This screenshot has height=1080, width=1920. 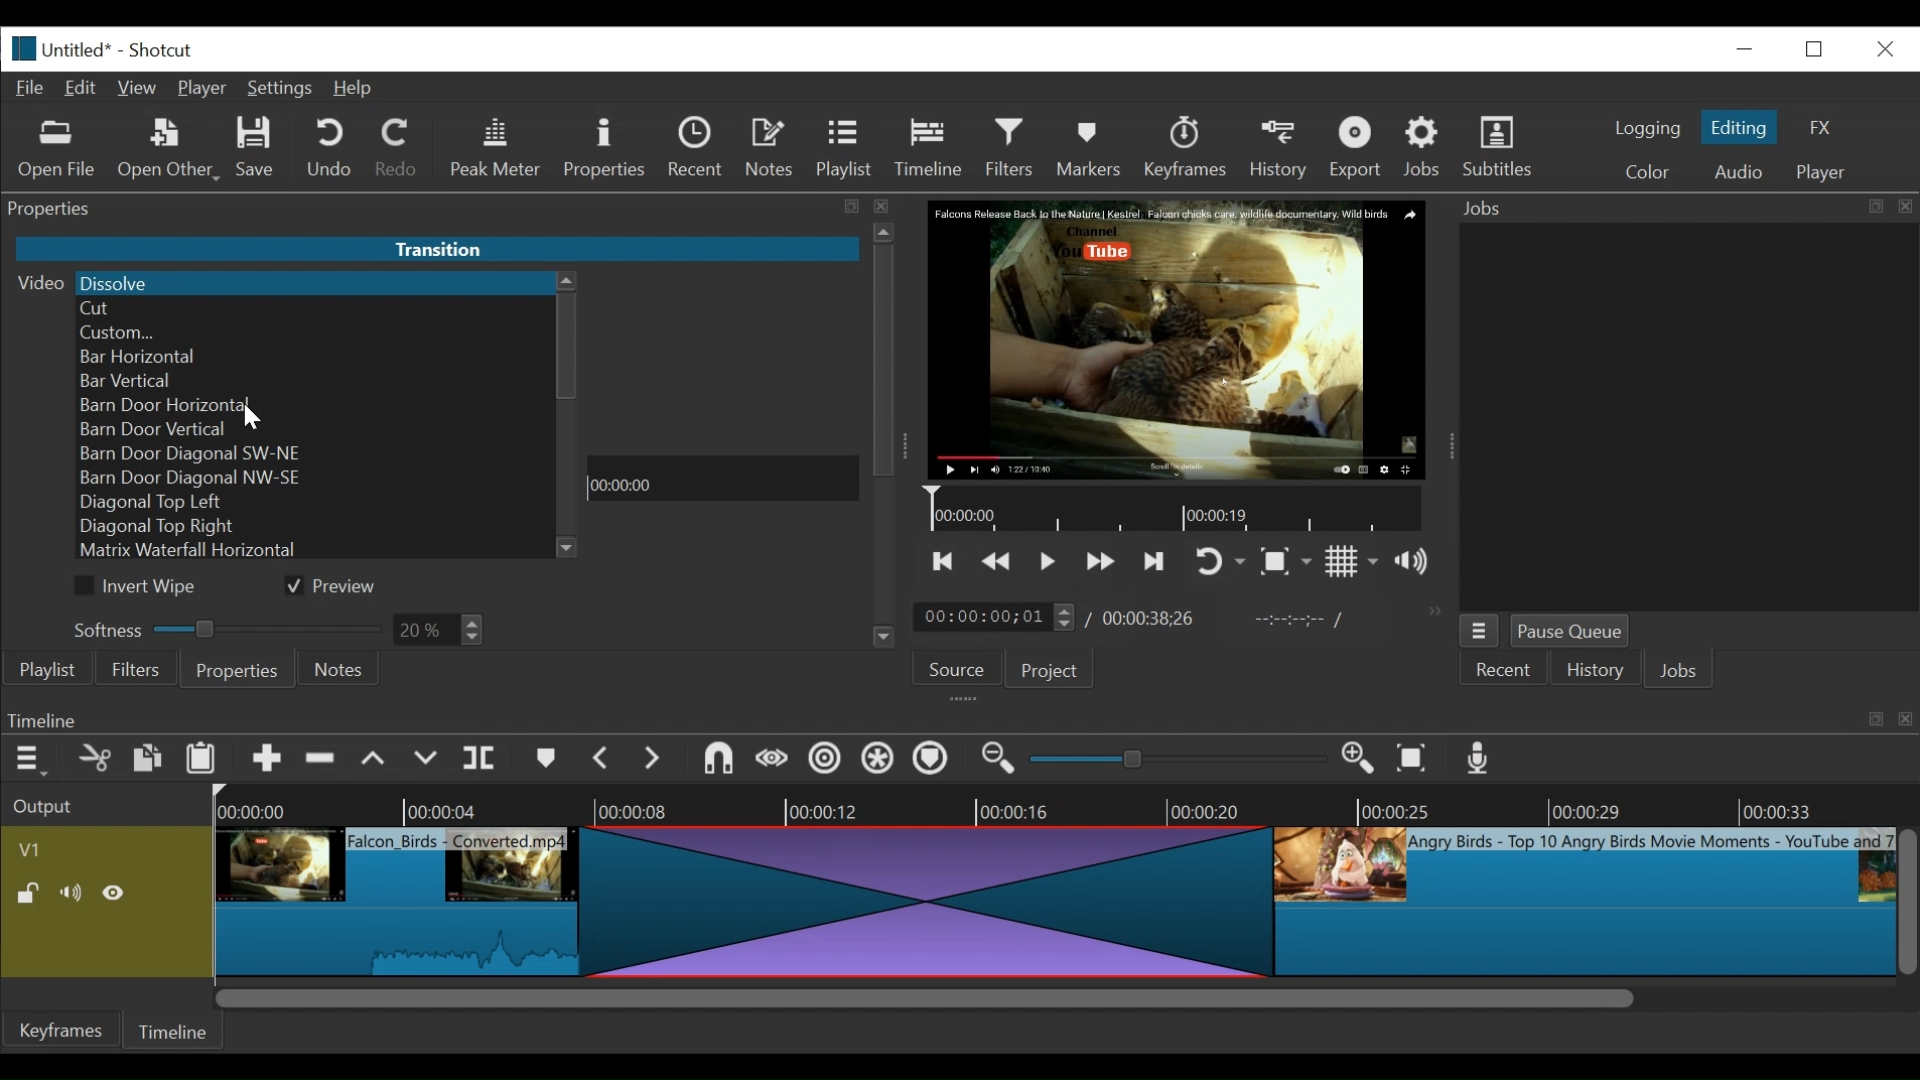 I want to click on play quickly backward, so click(x=997, y=562).